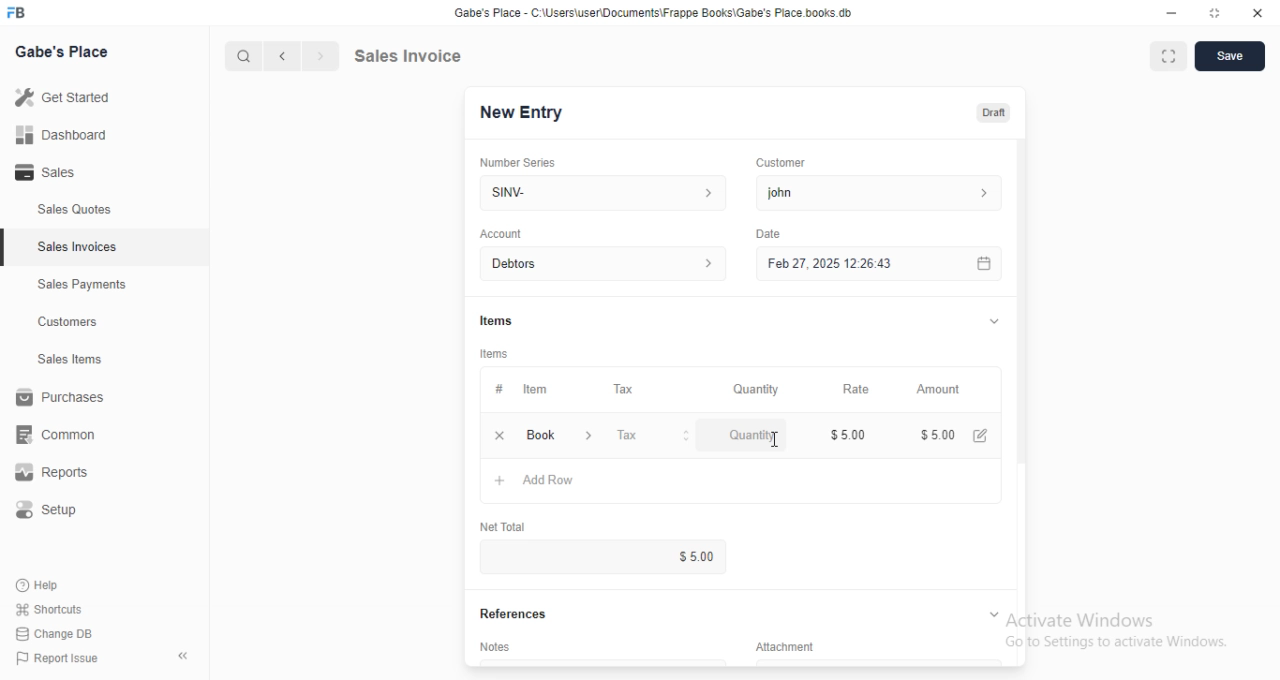  I want to click on Cursor, so click(775, 441).